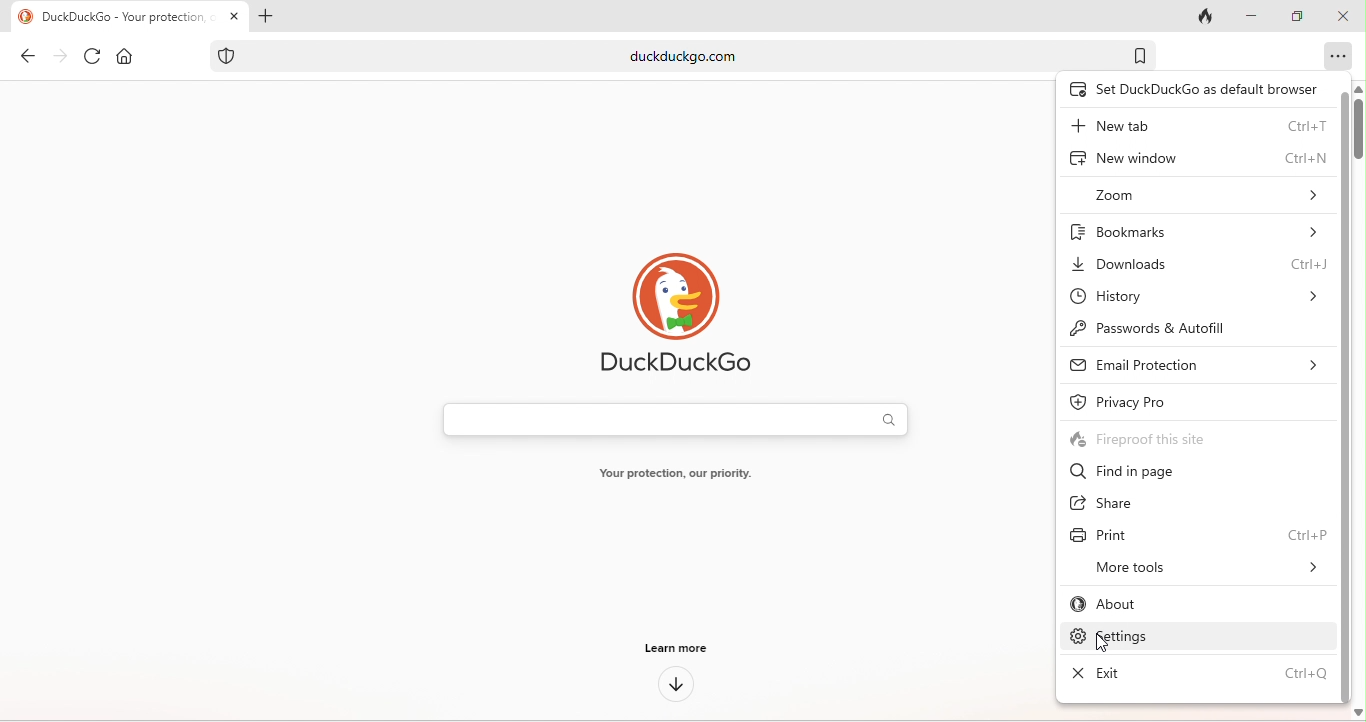  Describe the element at coordinates (1133, 468) in the screenshot. I see `find in page` at that location.